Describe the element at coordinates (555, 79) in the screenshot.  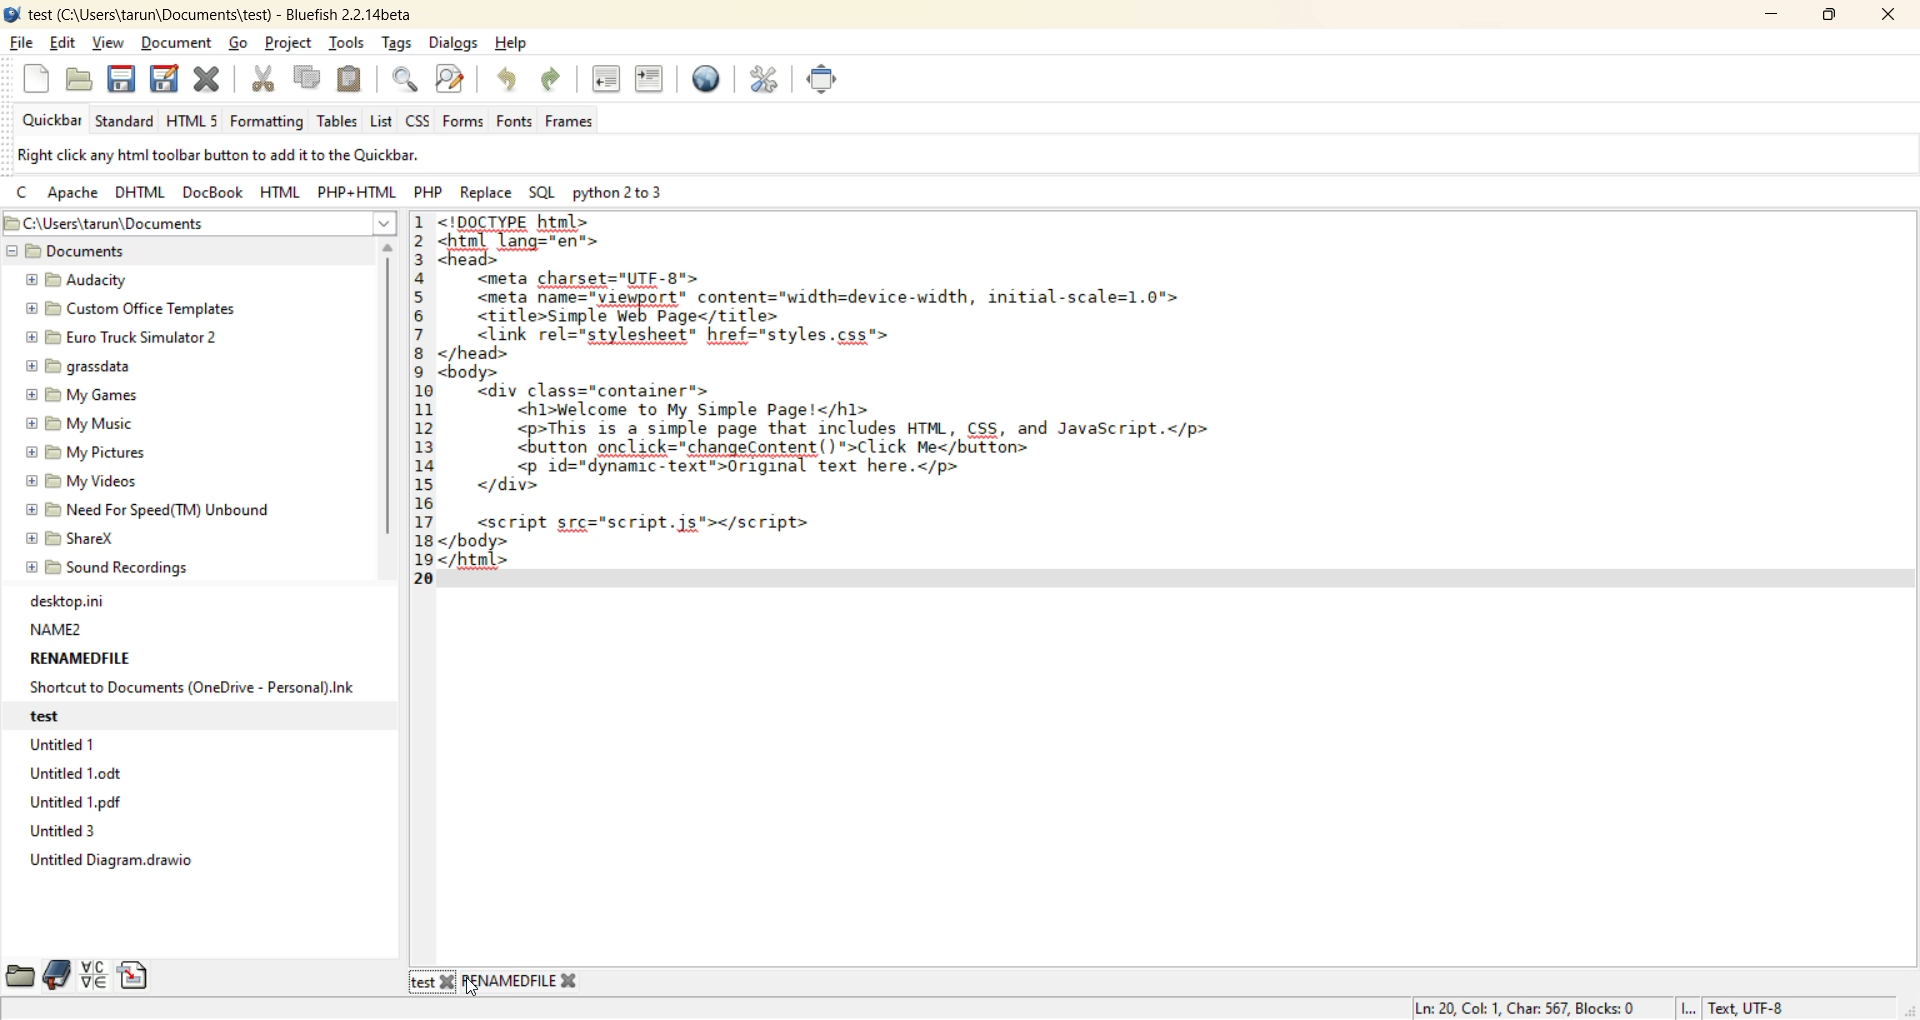
I see `redo` at that location.